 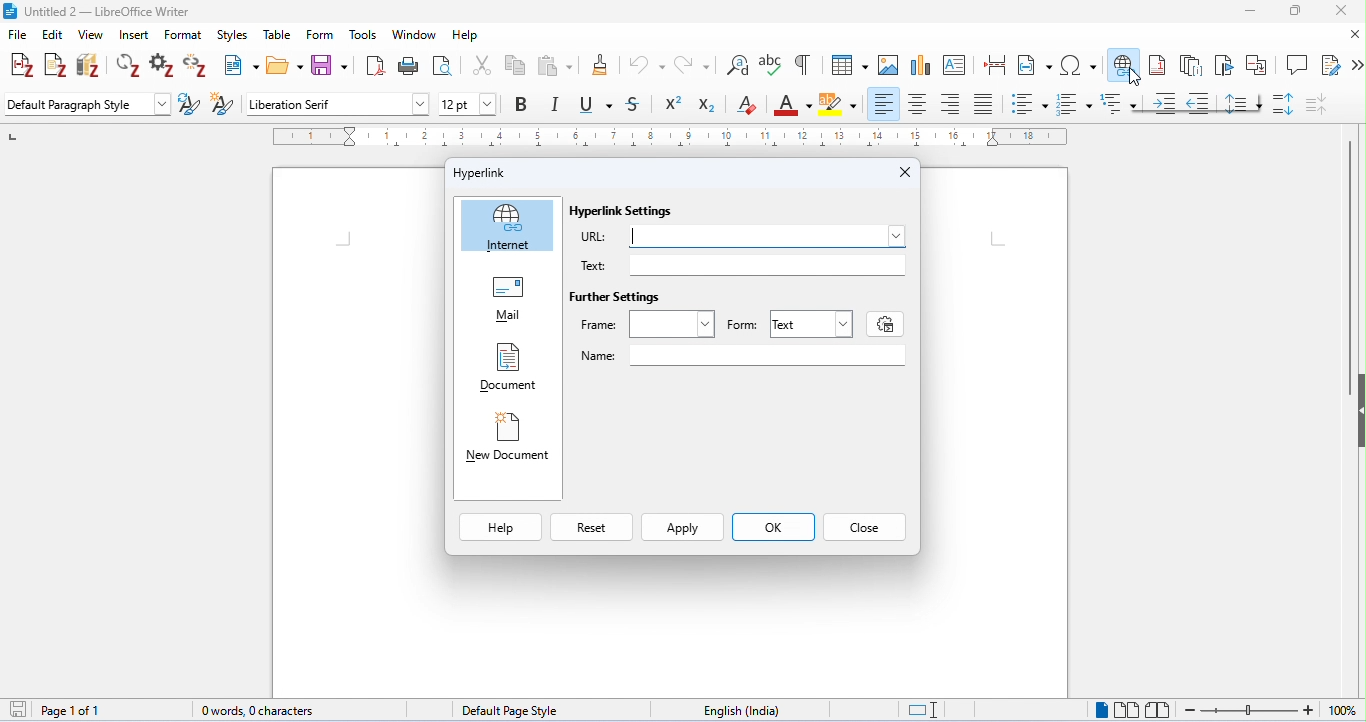 What do you see at coordinates (12, 135) in the screenshot?
I see `left numbering in ruler` at bounding box center [12, 135].